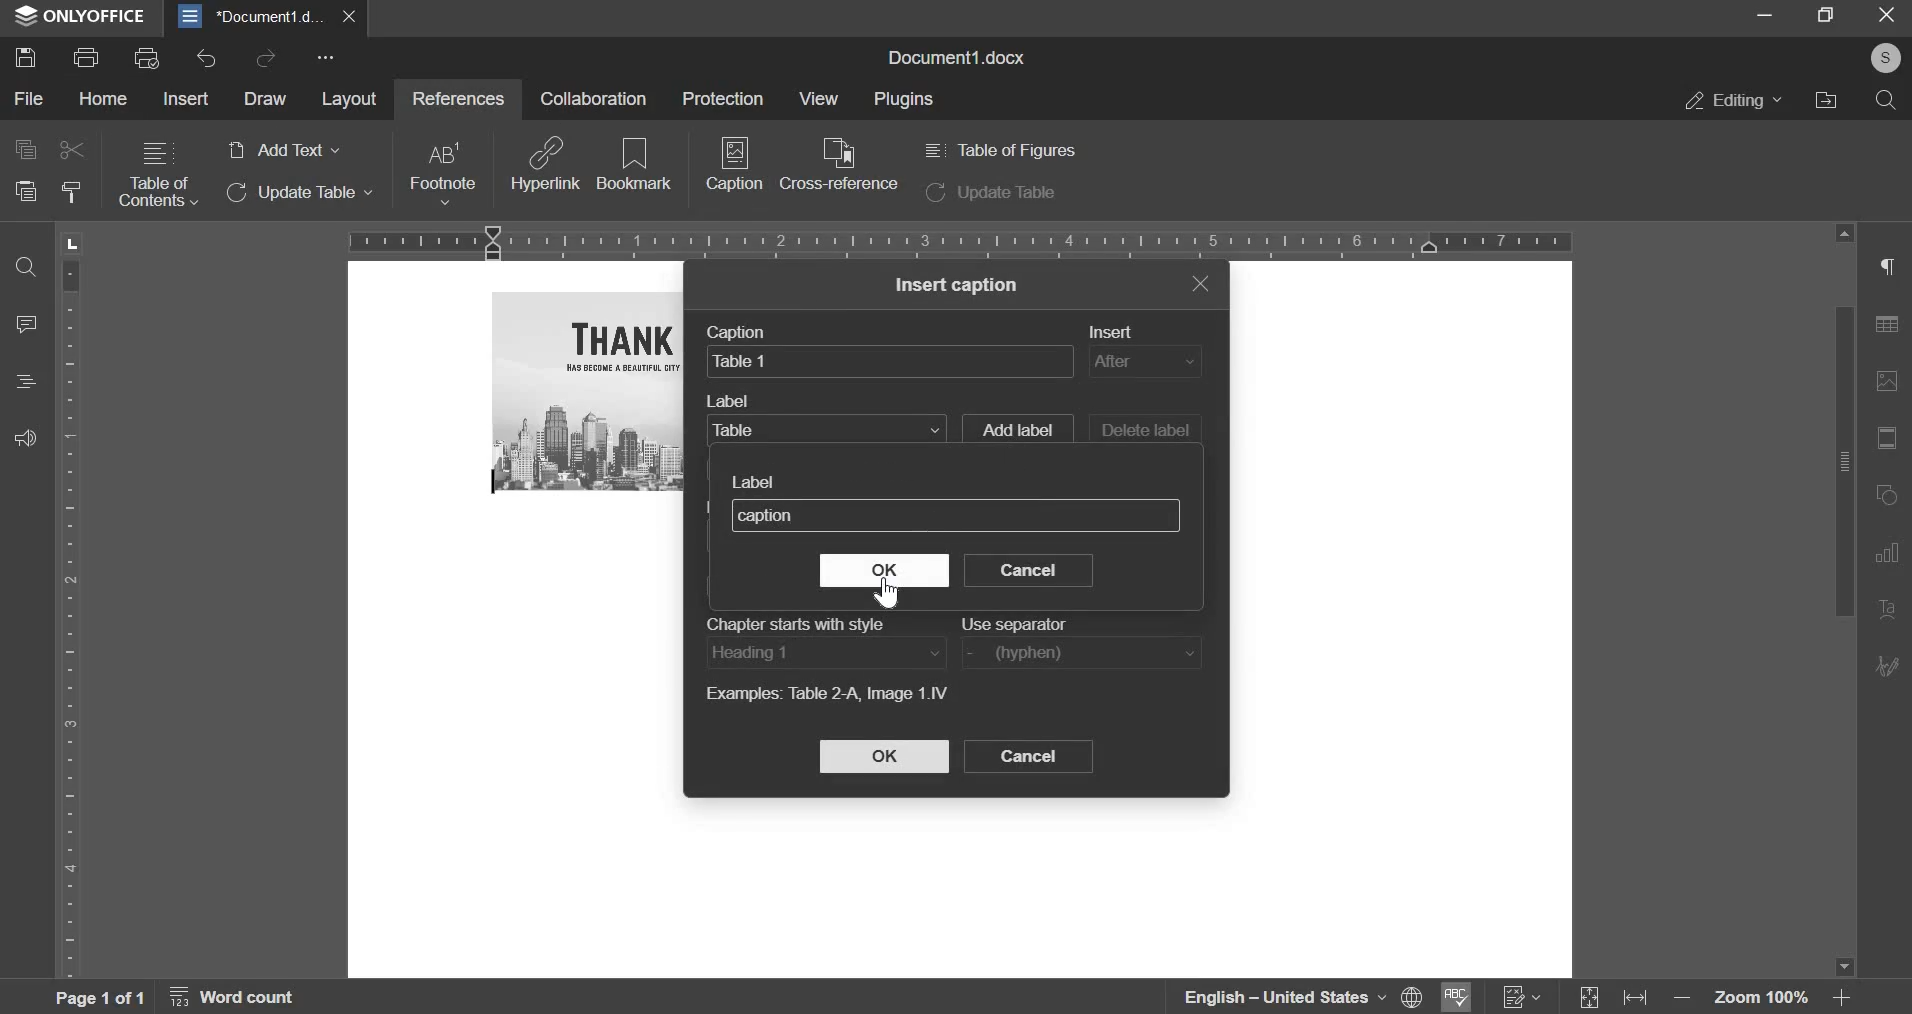 This screenshot has width=1912, height=1014. Describe the element at coordinates (1843, 600) in the screenshot. I see `vertical slider` at that location.